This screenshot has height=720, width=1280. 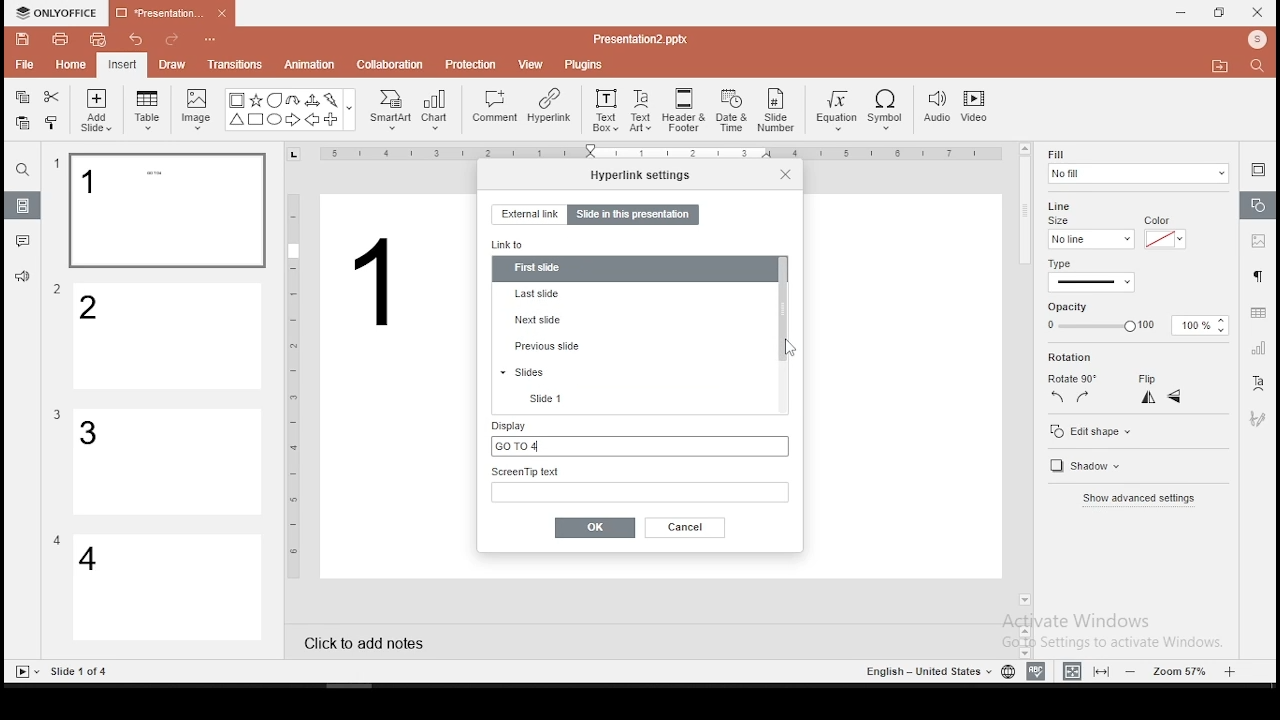 I want to click on next slide, so click(x=632, y=317).